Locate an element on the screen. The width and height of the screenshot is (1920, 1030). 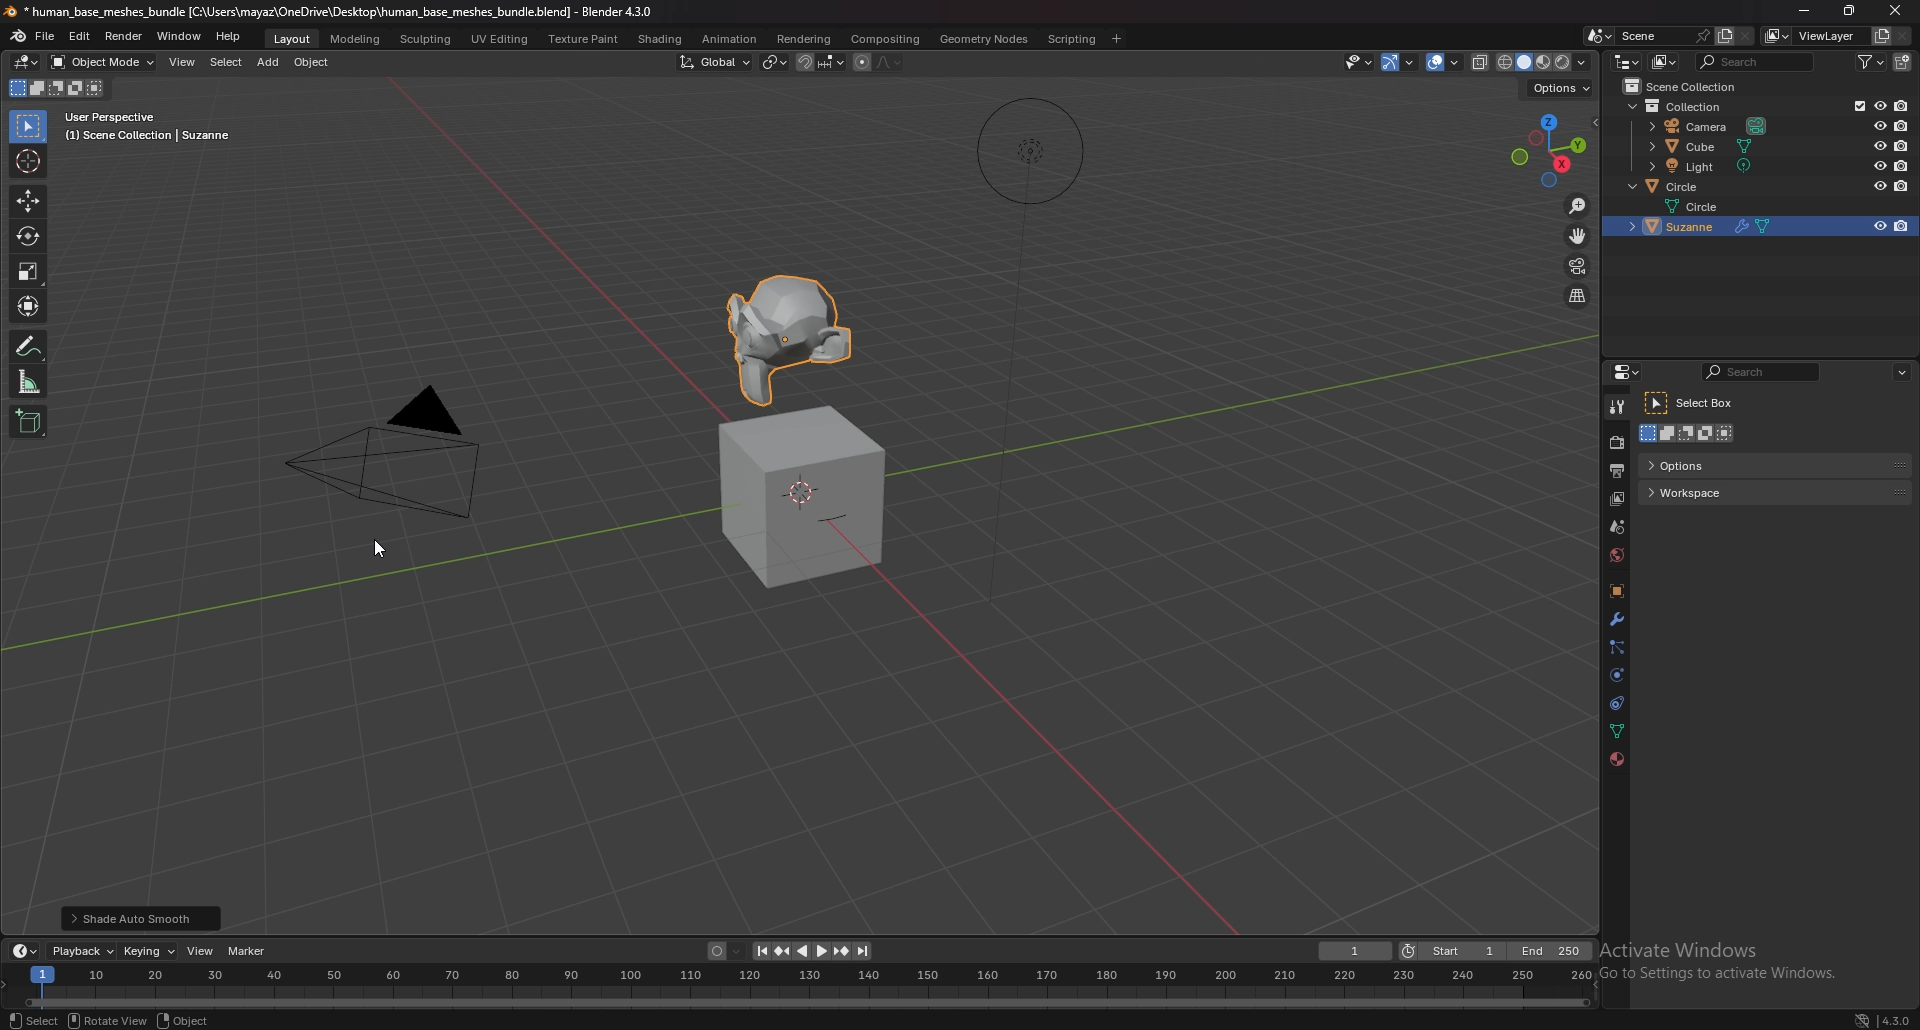
camera view is located at coordinates (1579, 266).